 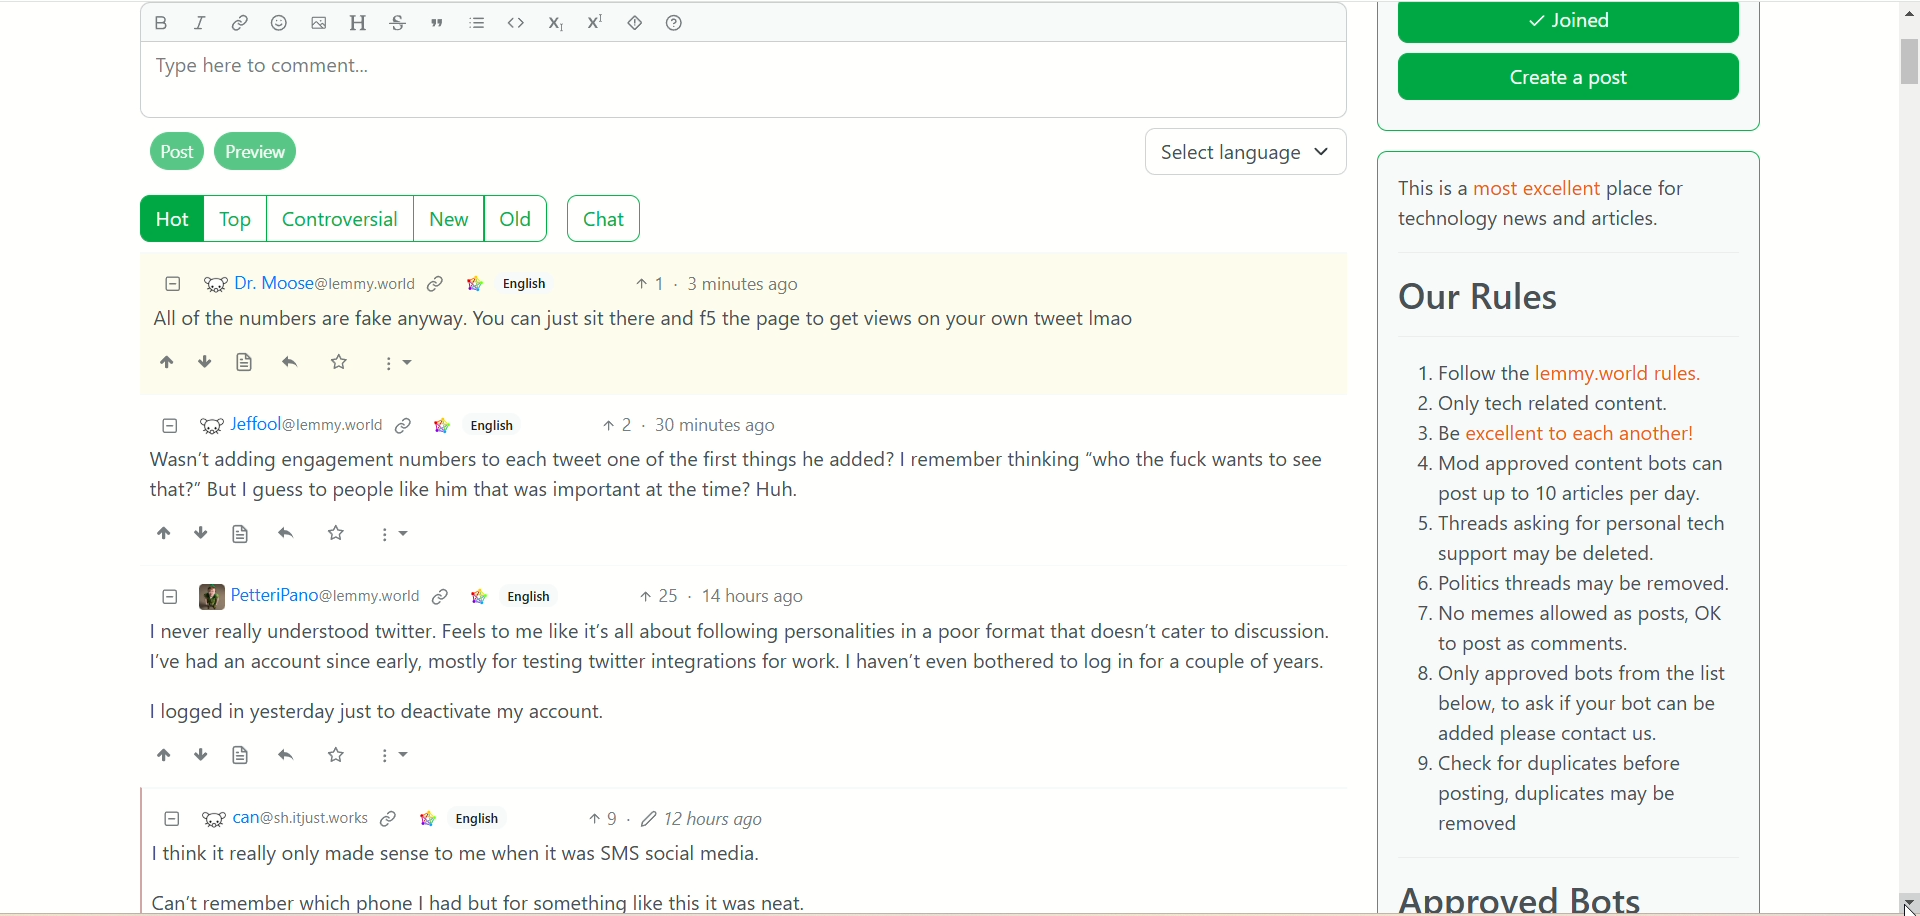 What do you see at coordinates (342, 363) in the screenshot?
I see `Starred` at bounding box center [342, 363].